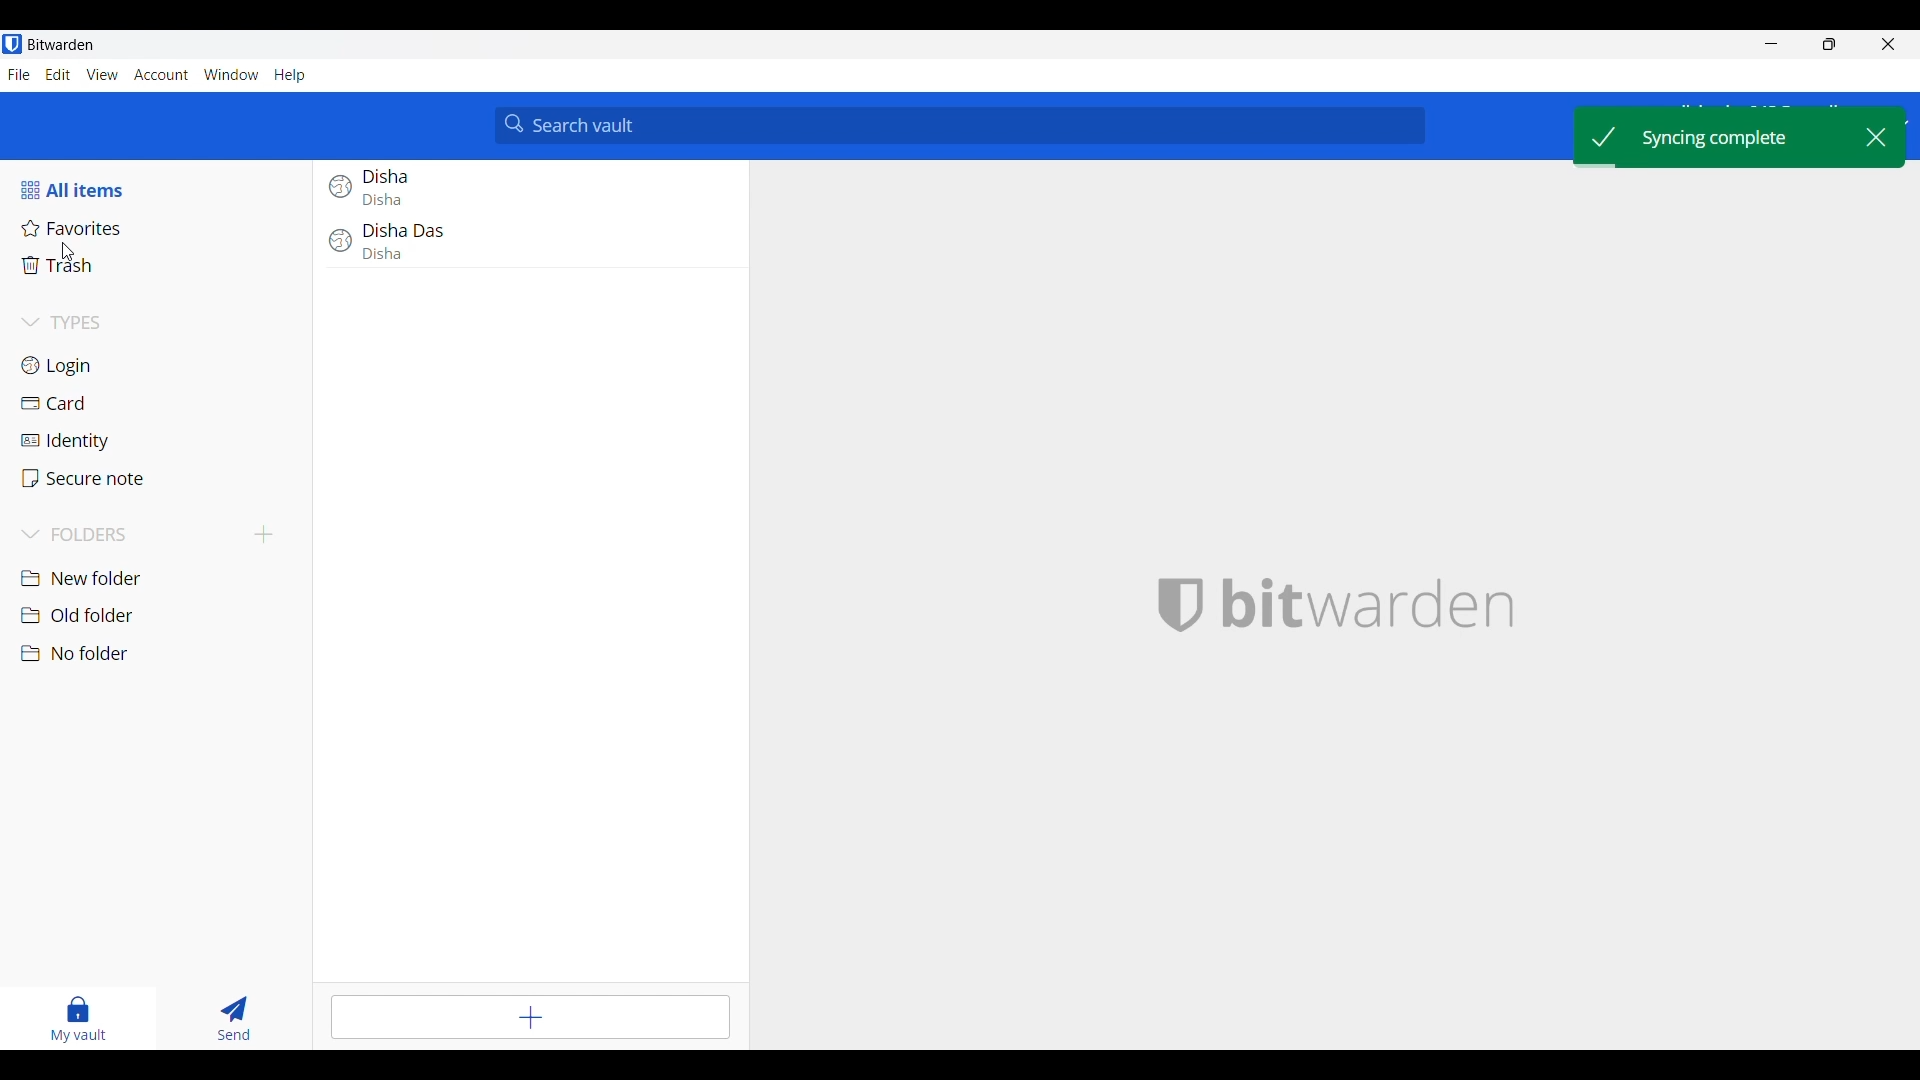 This screenshot has width=1920, height=1080. Describe the element at coordinates (68, 252) in the screenshot. I see `Cursor position unchanged` at that location.